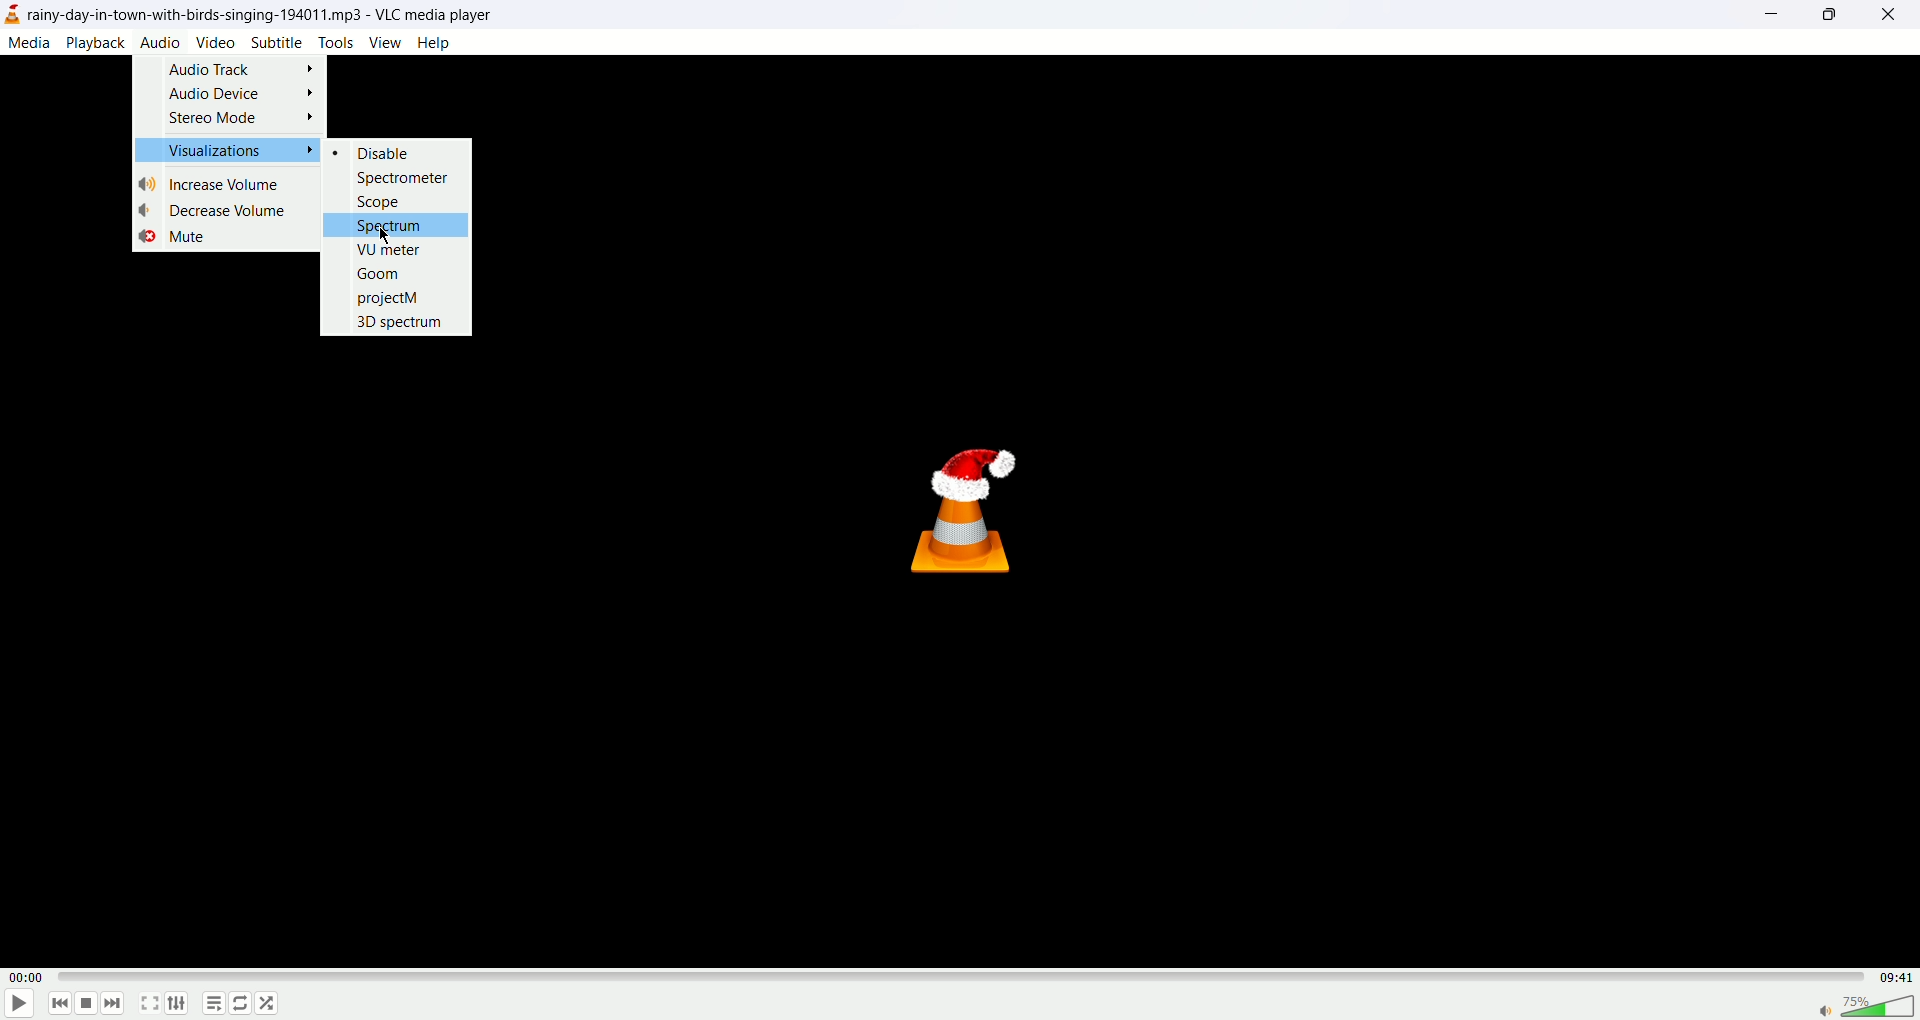  Describe the element at coordinates (265, 13) in the screenshot. I see `y-day-in-town-with-birds-singing-194011.mp3 - VLC media player` at that location.